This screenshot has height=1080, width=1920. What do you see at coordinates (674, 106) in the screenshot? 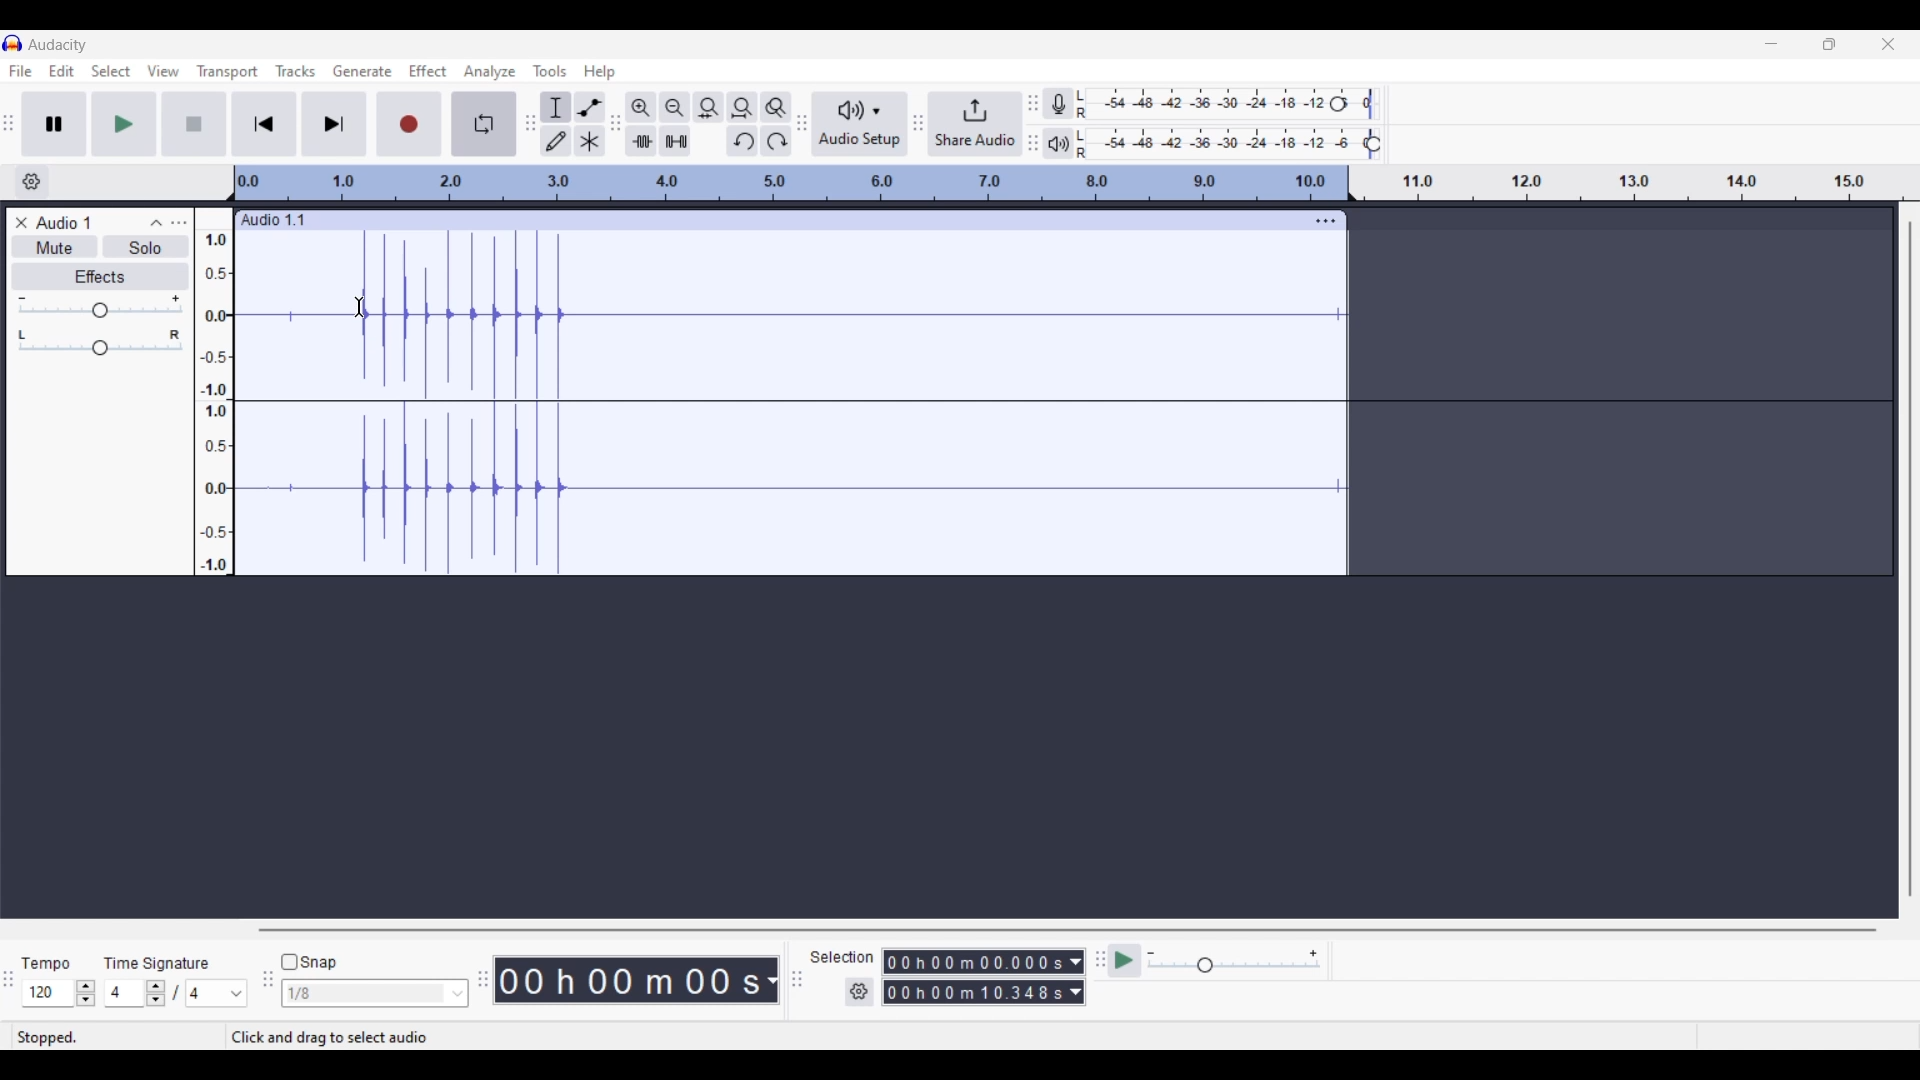
I see `Zoom out` at bounding box center [674, 106].